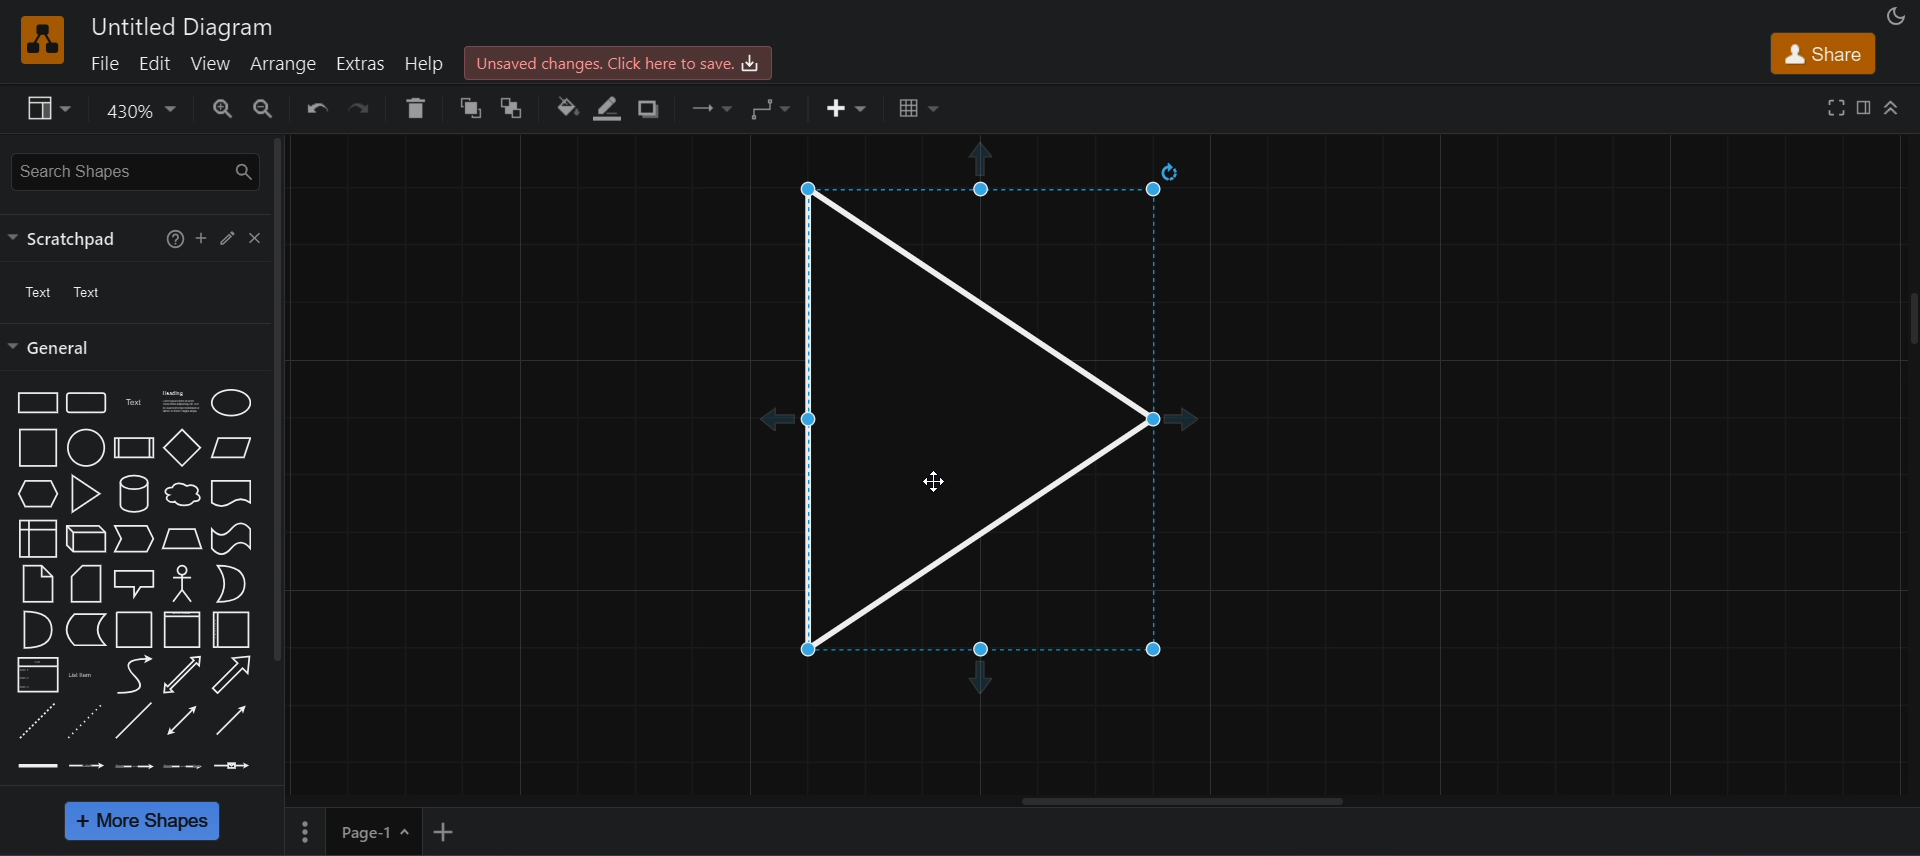 The image size is (1920, 856). What do you see at coordinates (48, 108) in the screenshot?
I see `view` at bounding box center [48, 108].